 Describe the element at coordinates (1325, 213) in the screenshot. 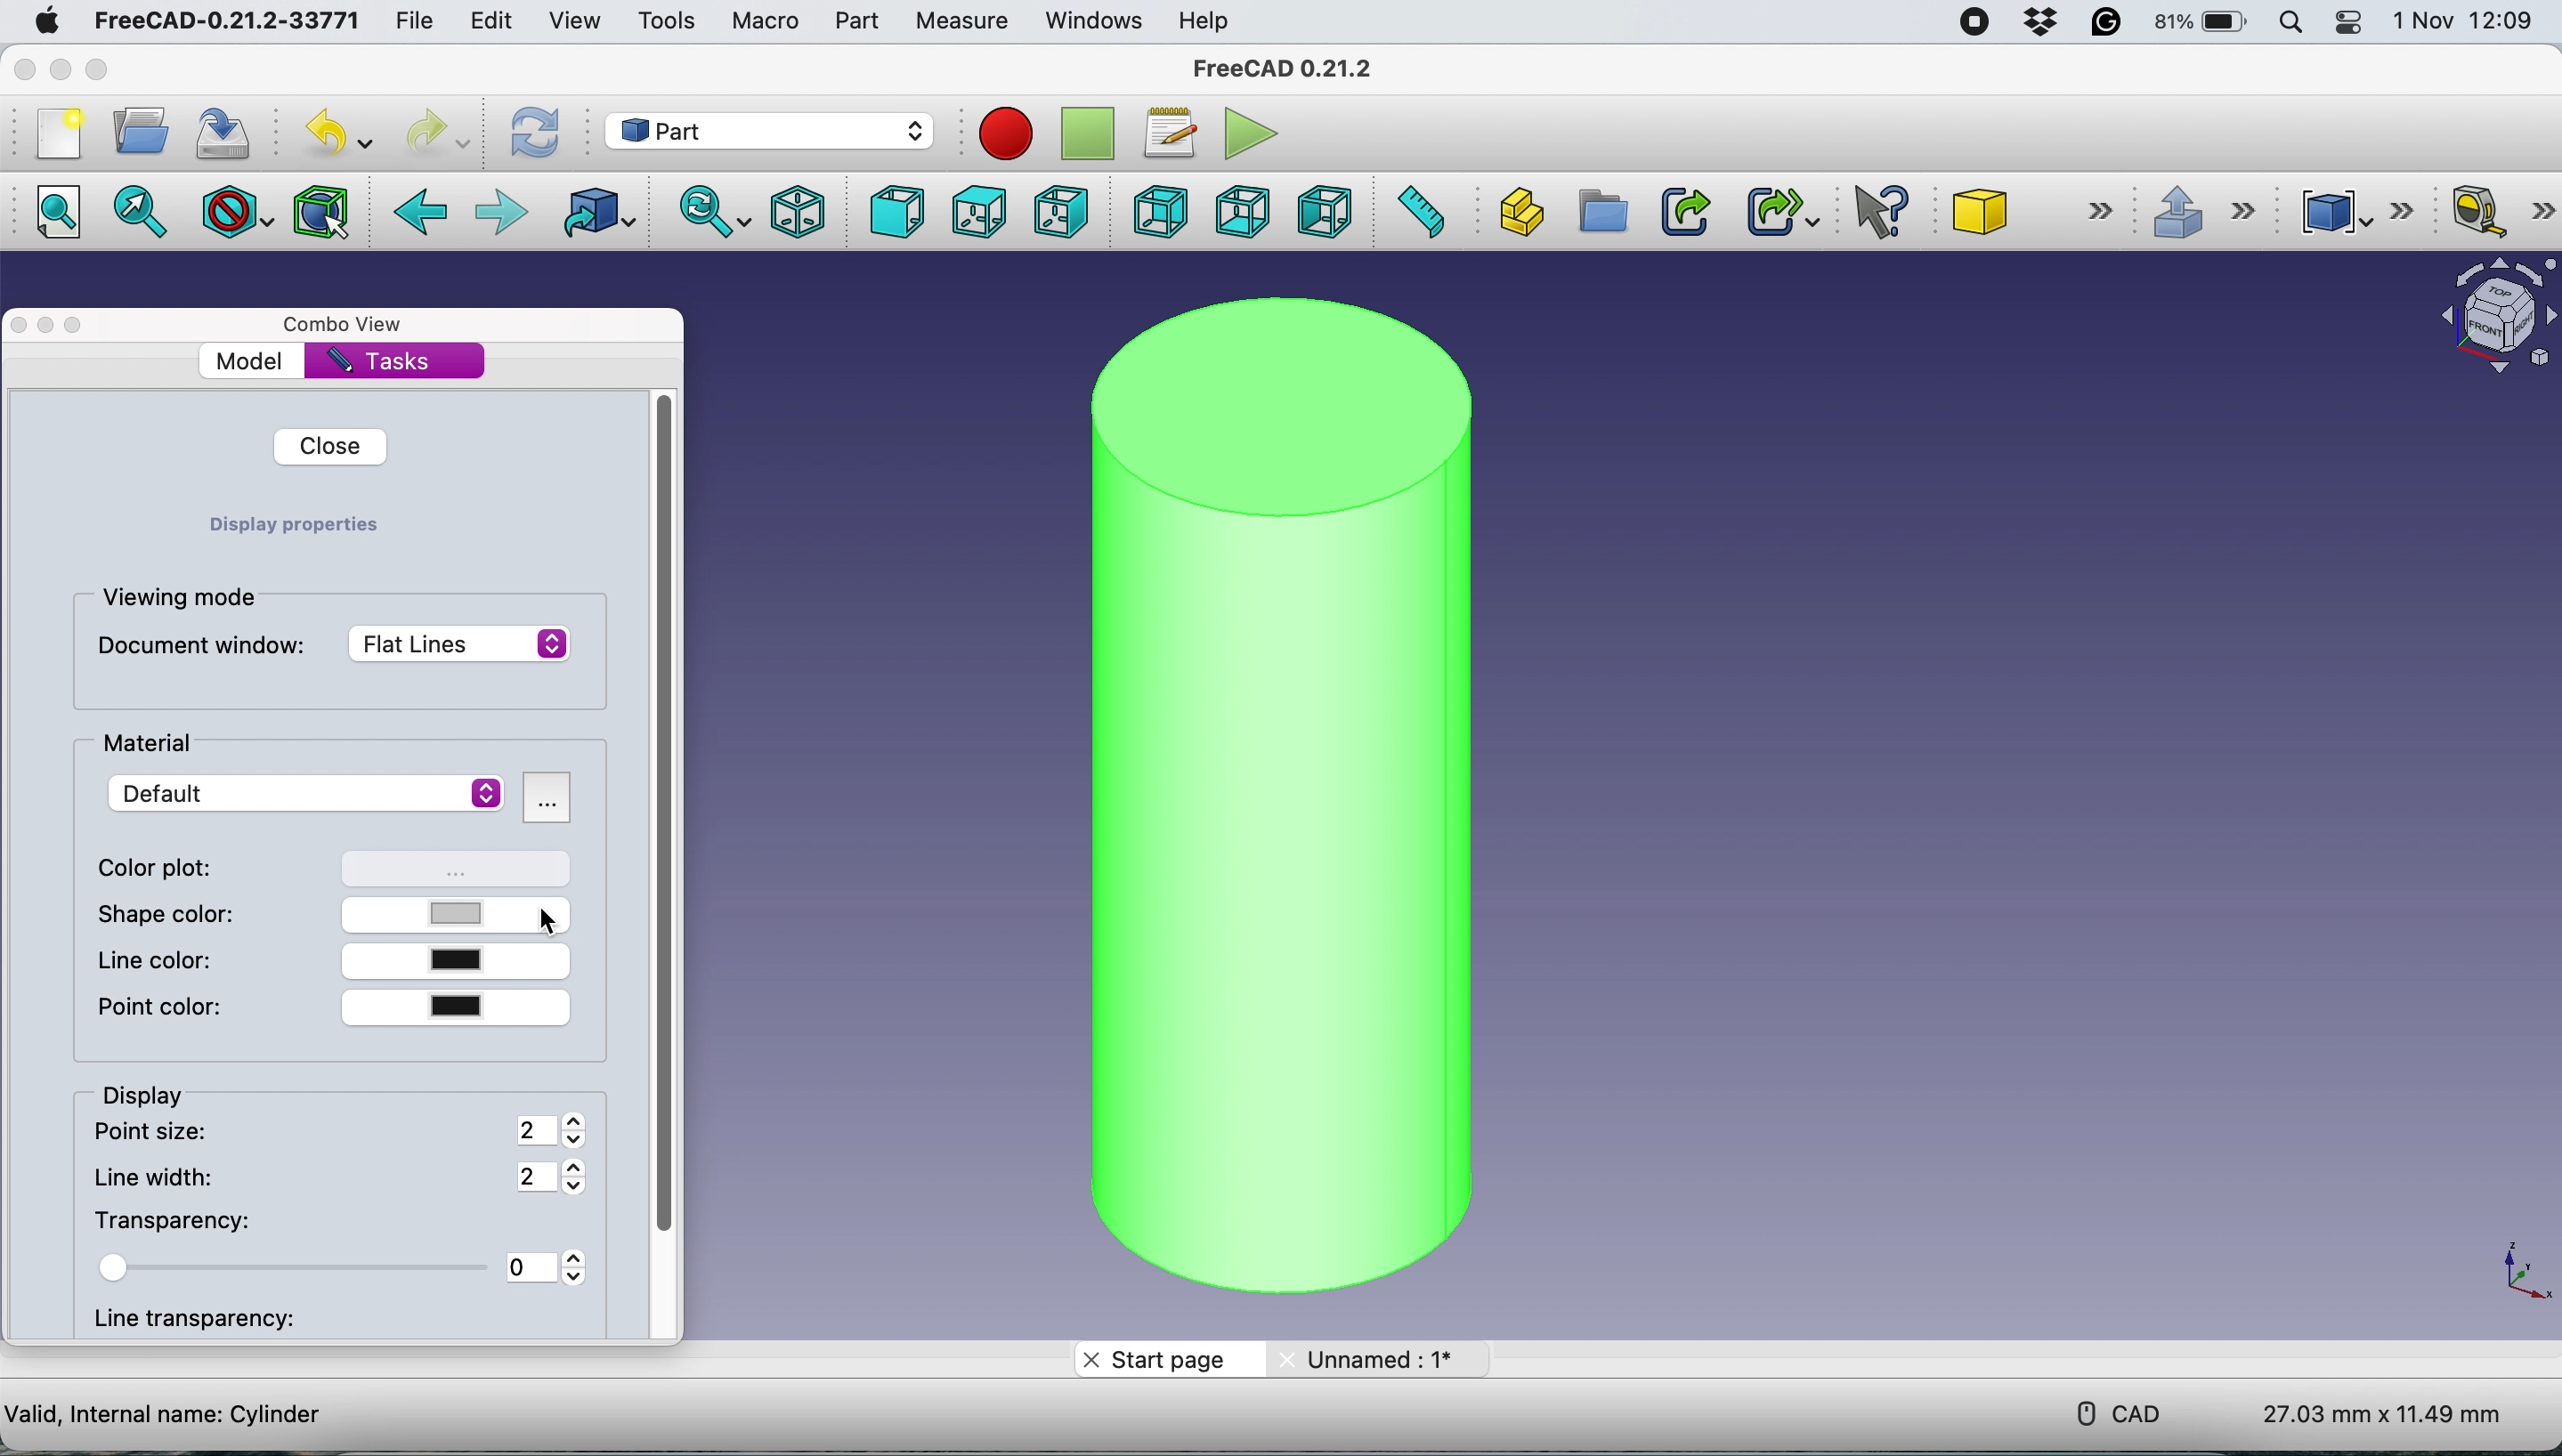

I see `left` at that location.